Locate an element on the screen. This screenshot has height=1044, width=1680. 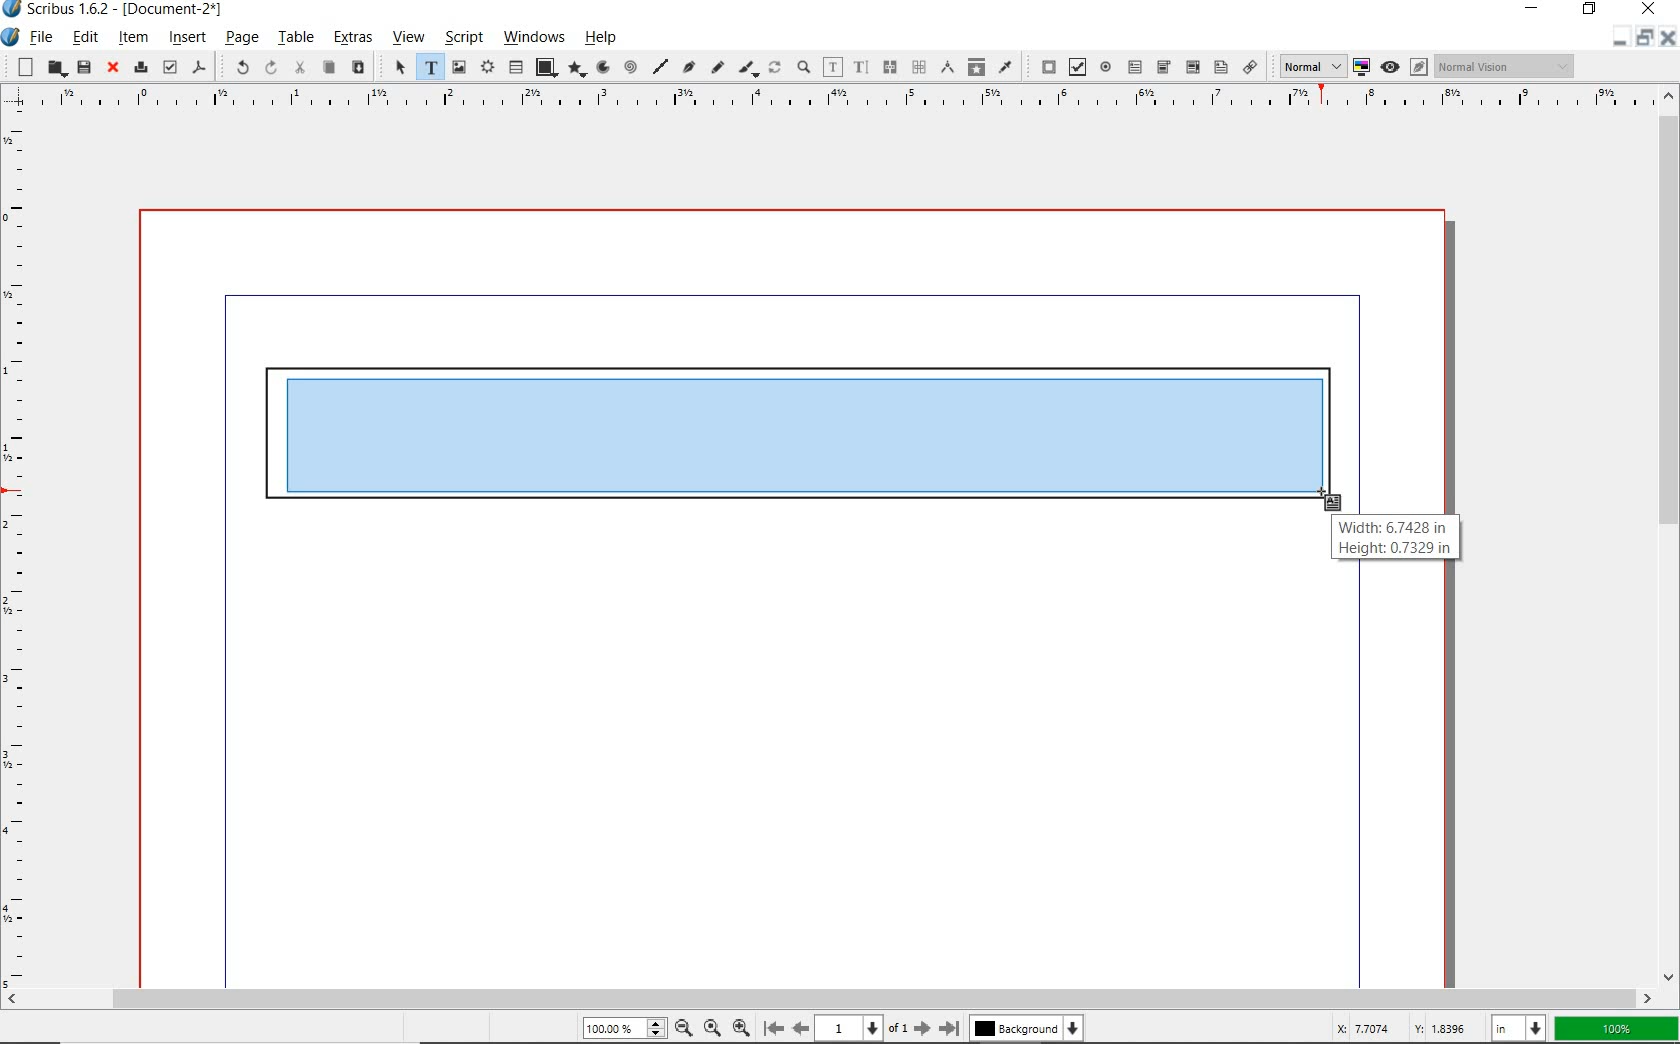
preview mode is located at coordinates (1402, 67).